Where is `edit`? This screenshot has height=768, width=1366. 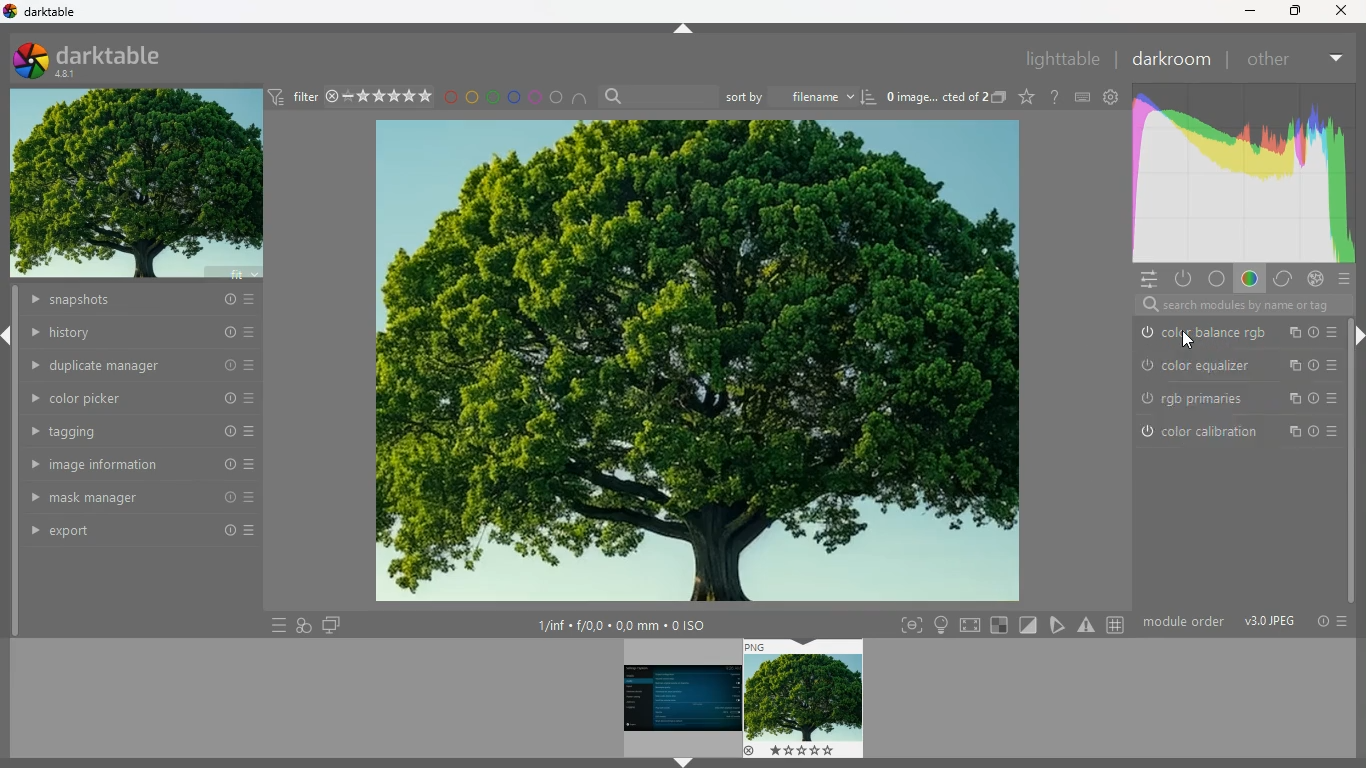
edit is located at coordinates (1059, 624).